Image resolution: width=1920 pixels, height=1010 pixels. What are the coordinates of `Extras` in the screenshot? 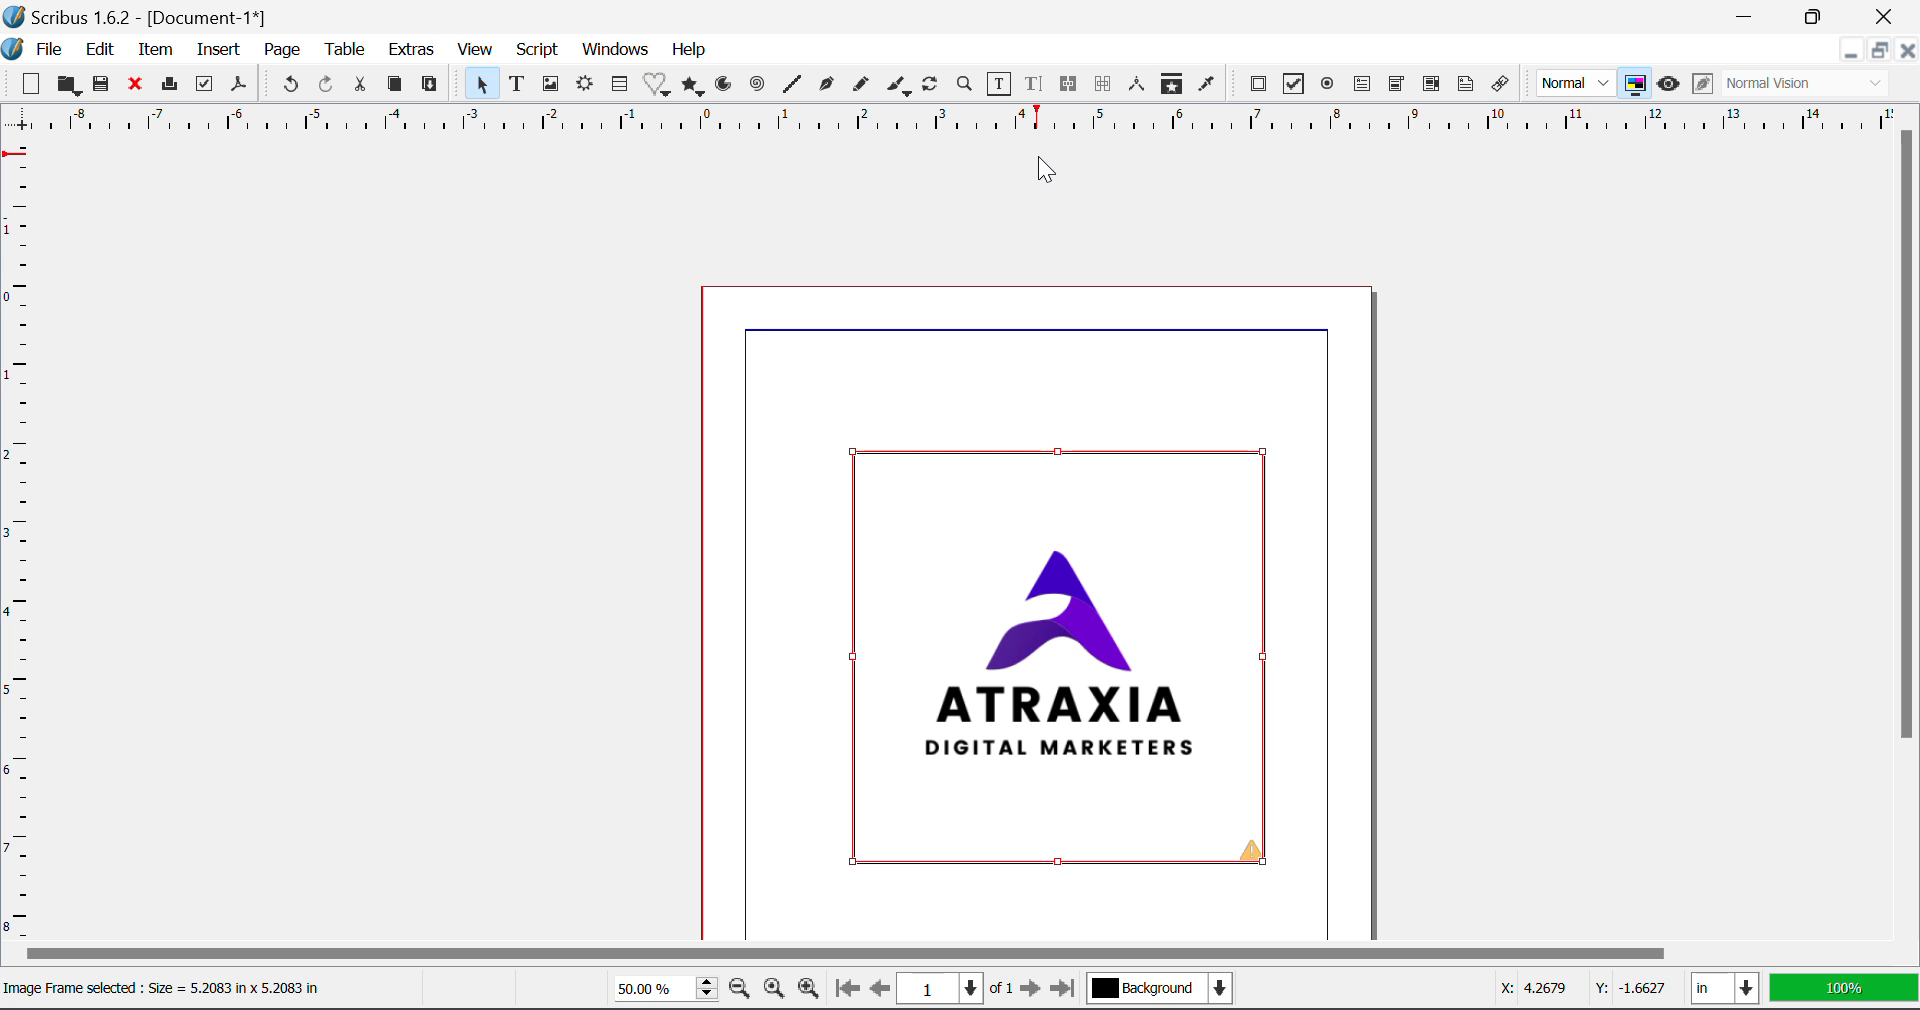 It's located at (413, 50).